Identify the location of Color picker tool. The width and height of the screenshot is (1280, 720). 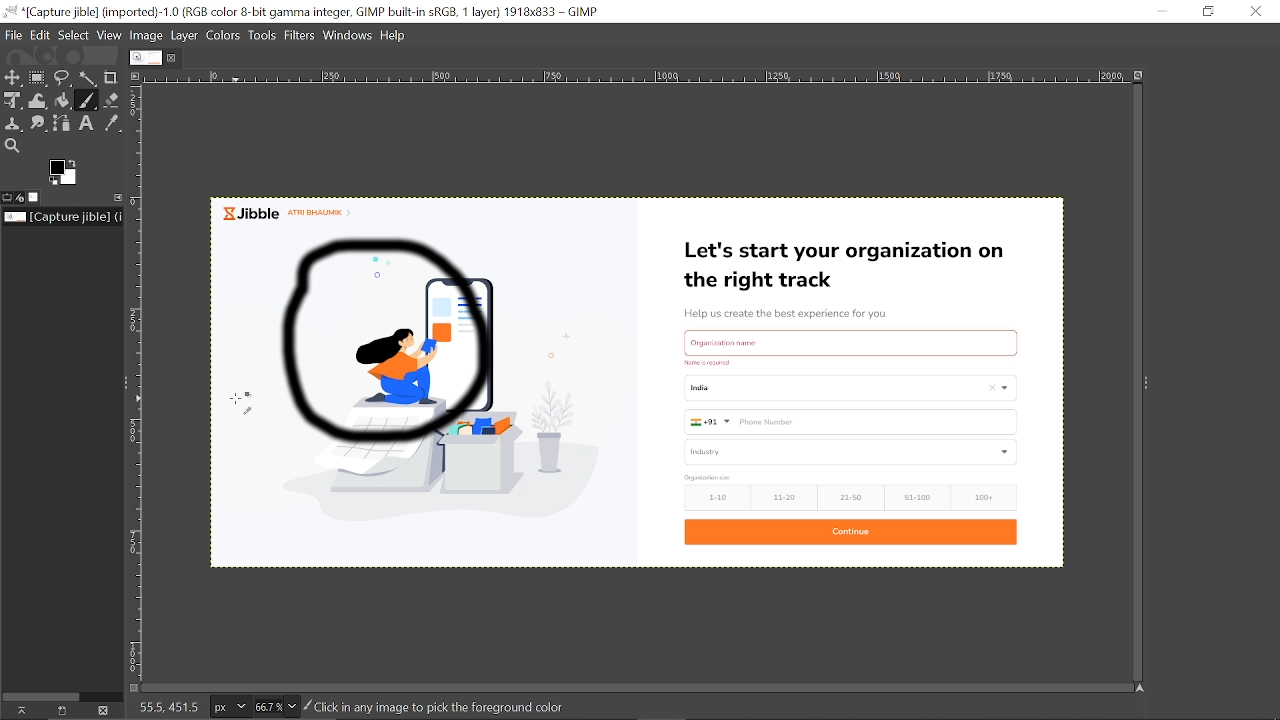
(113, 125).